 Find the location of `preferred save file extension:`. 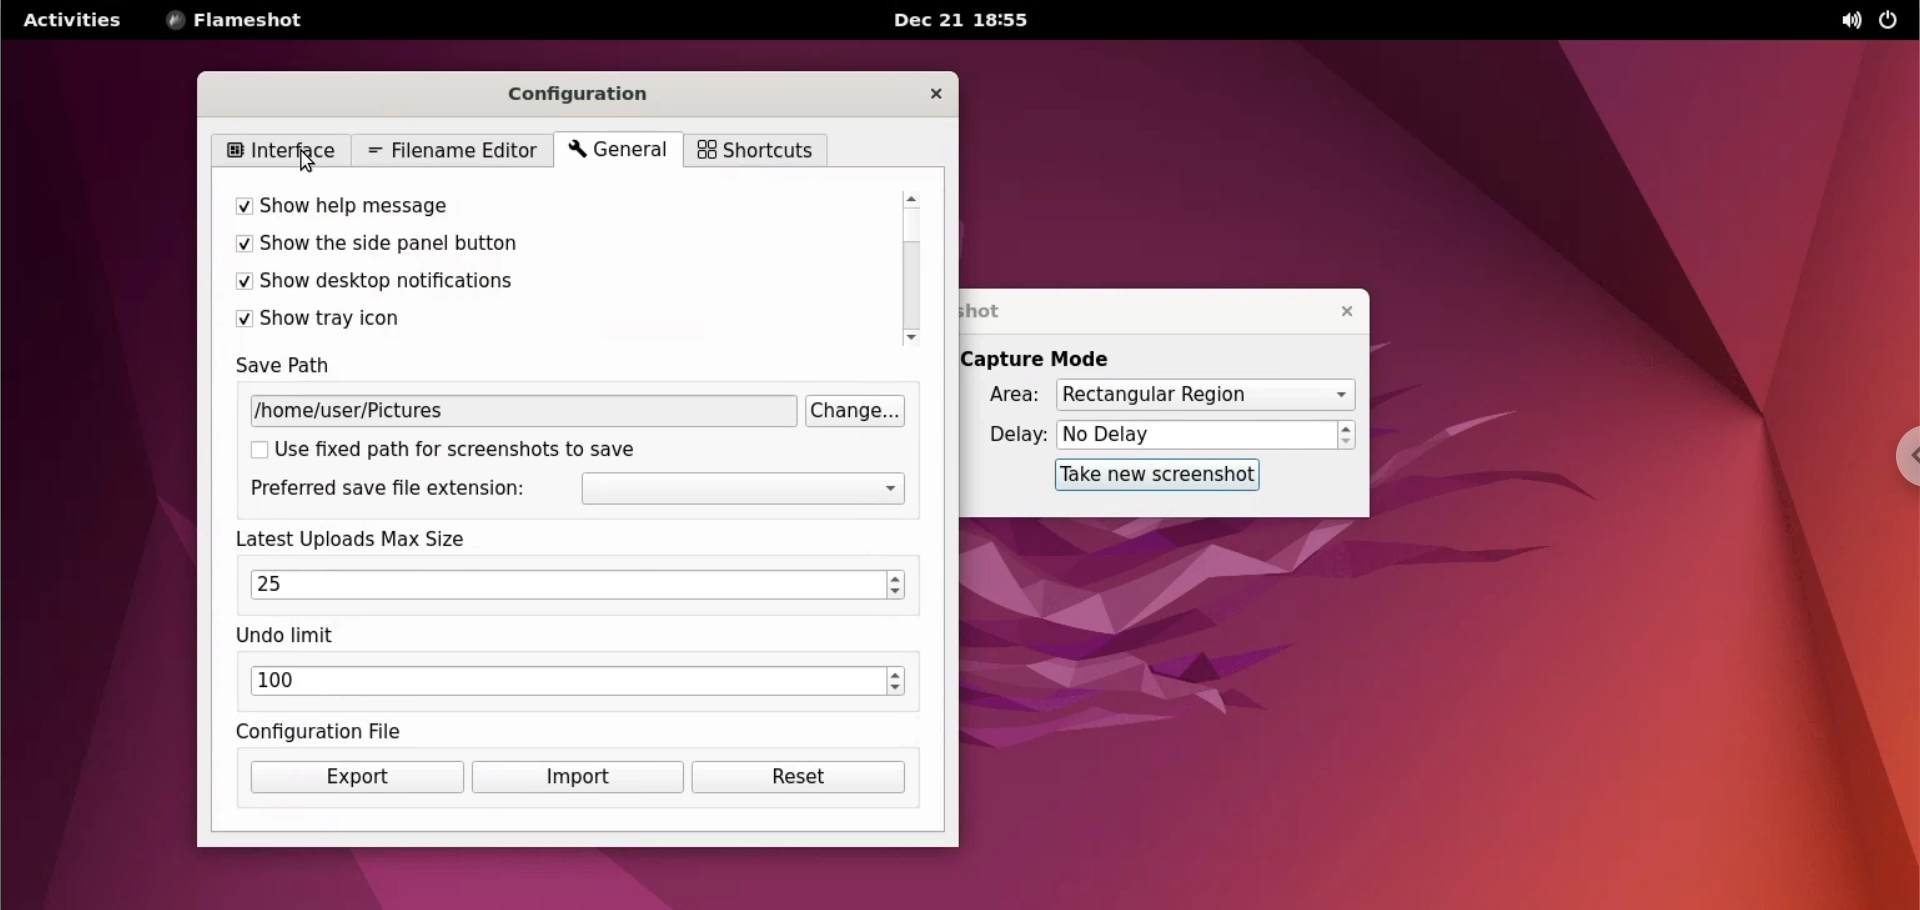

preferred save file extension: is located at coordinates (394, 489).